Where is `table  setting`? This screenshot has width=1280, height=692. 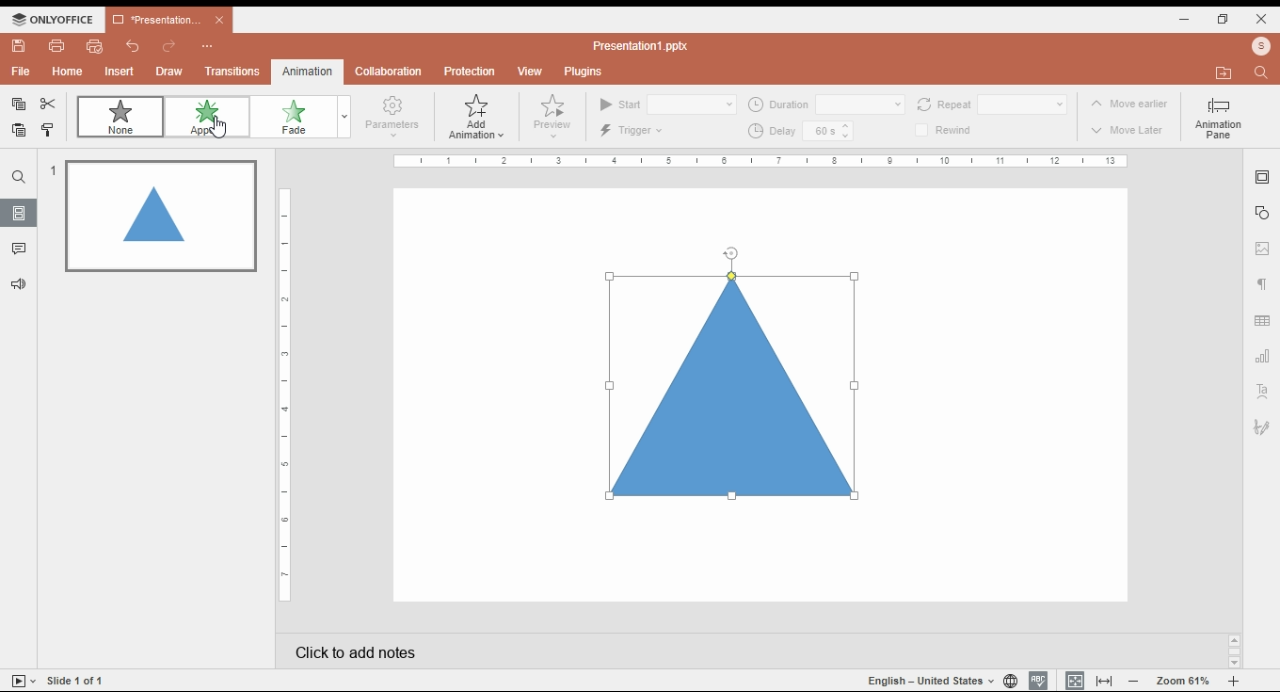
table  setting is located at coordinates (1260, 319).